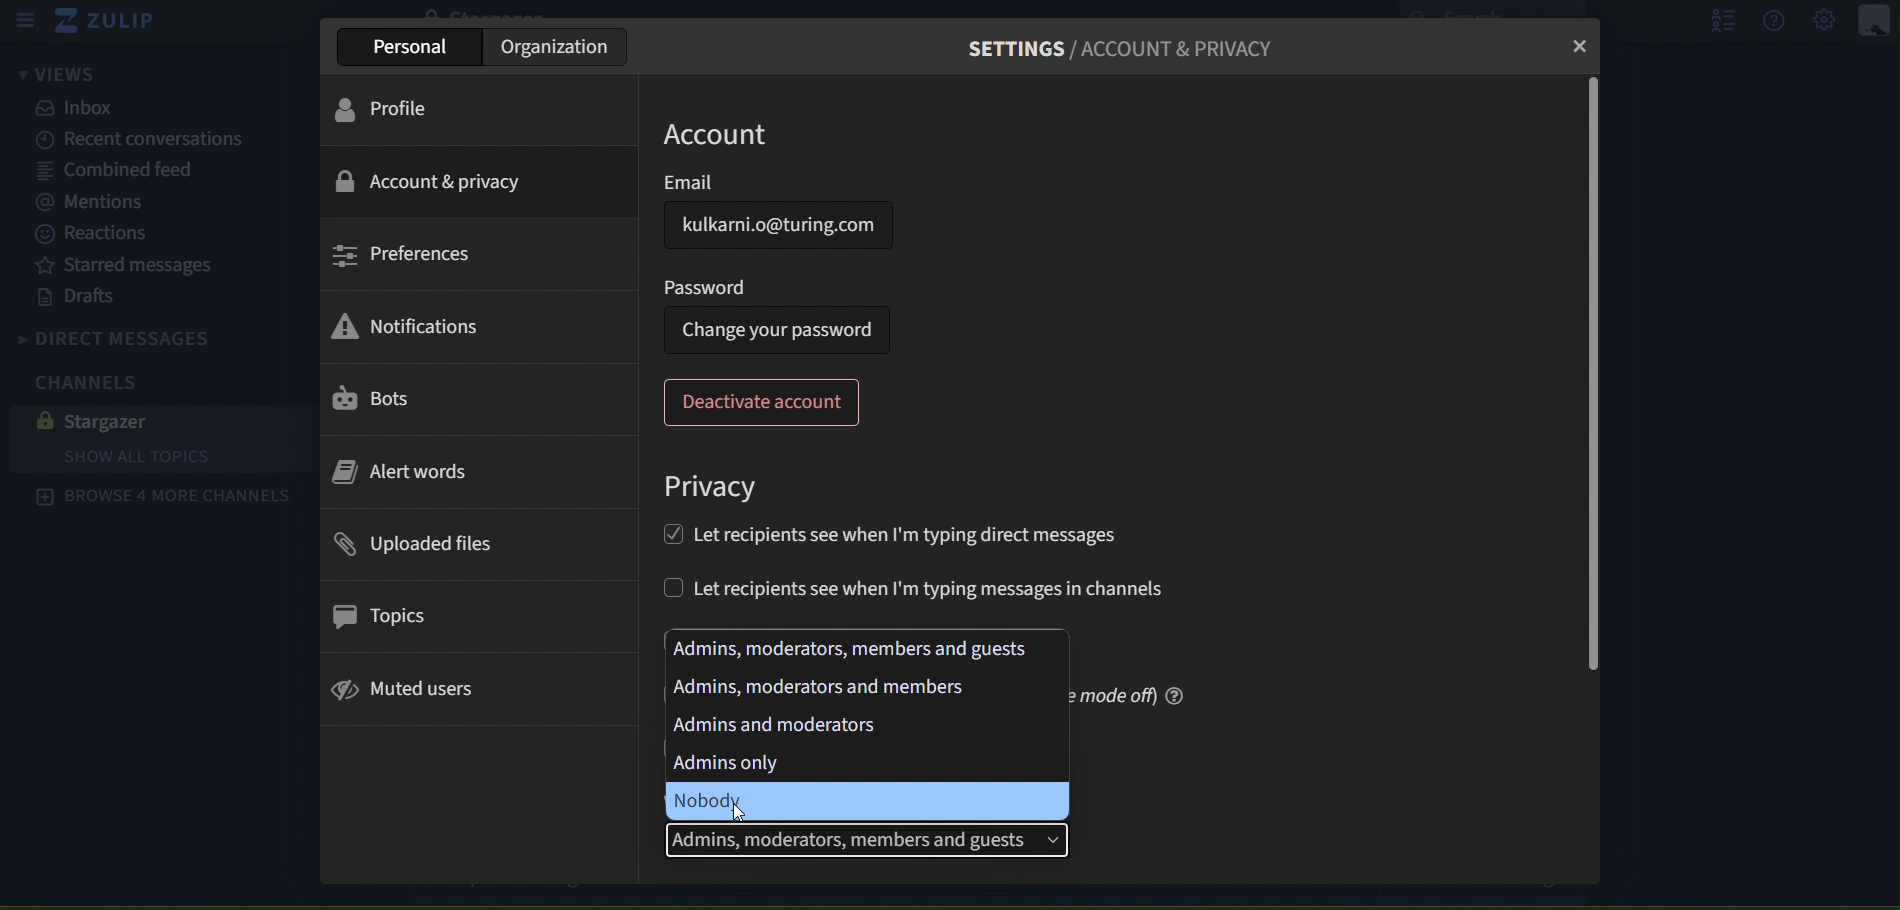 This screenshot has width=1900, height=910. What do you see at coordinates (162, 497) in the screenshot?
I see `browse 4 more channels` at bounding box center [162, 497].